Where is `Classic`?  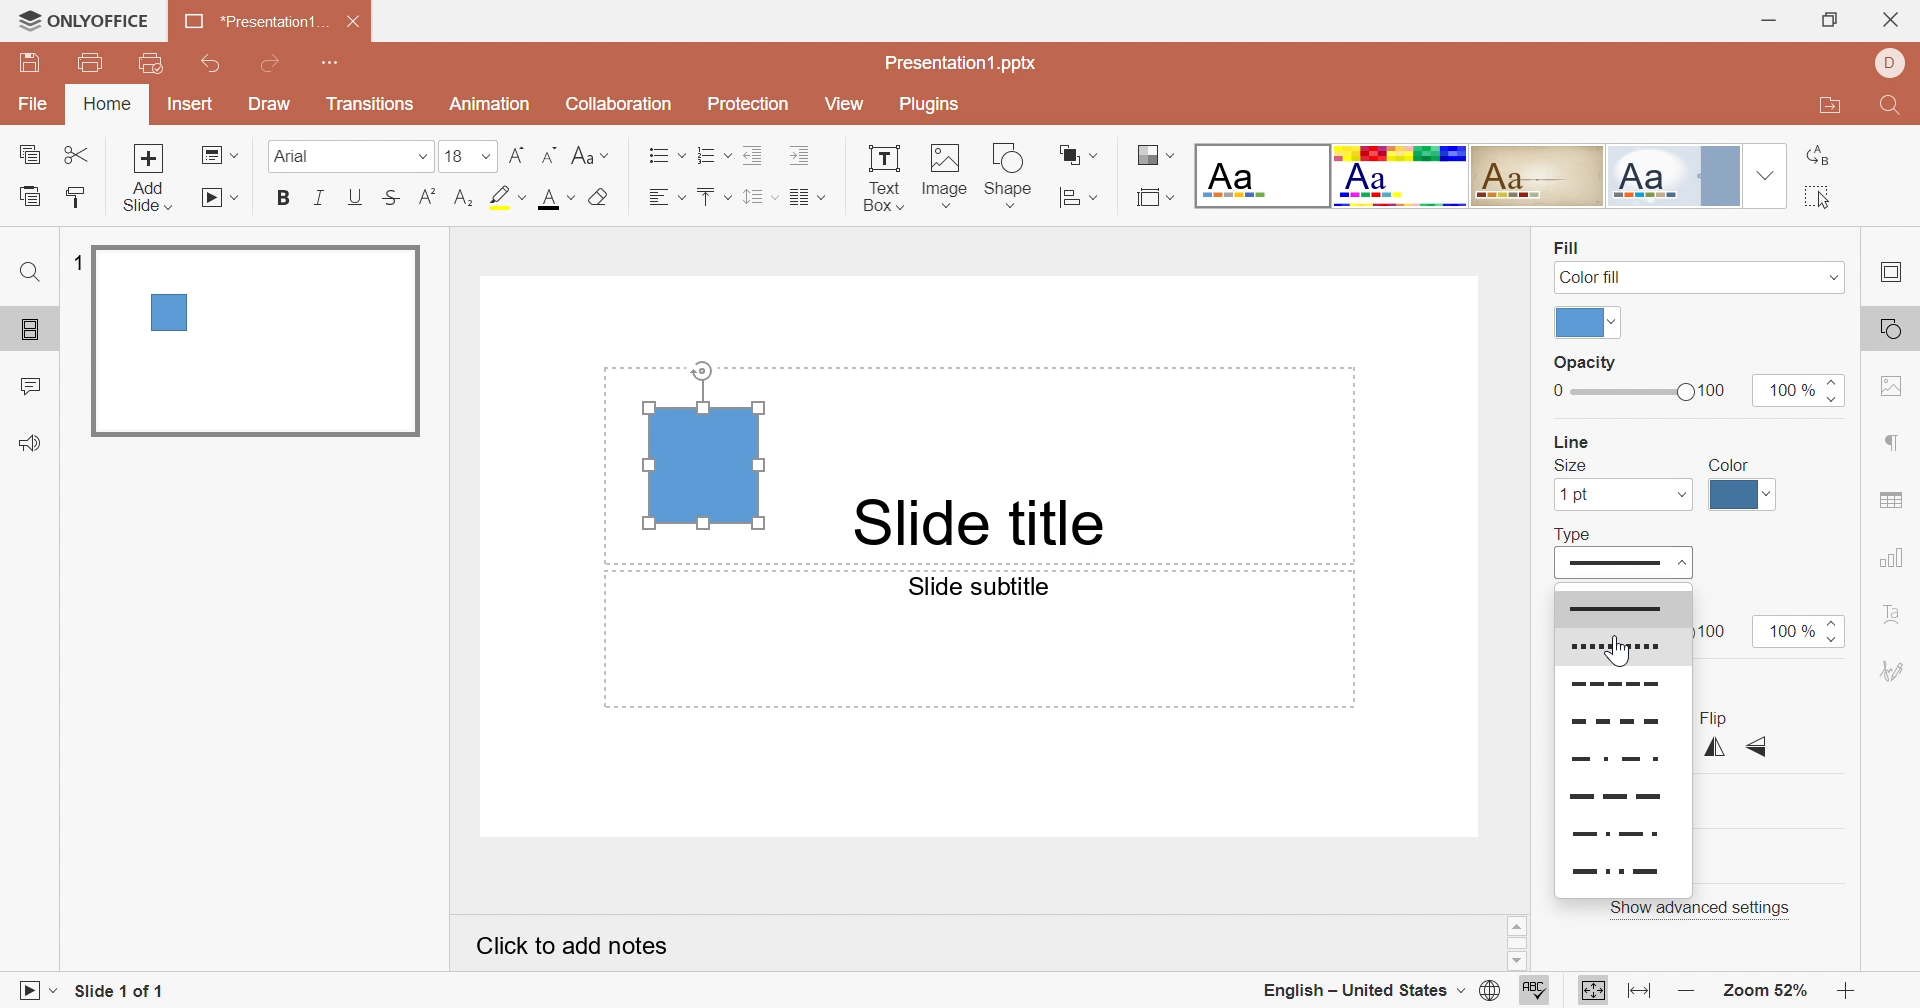
Classic is located at coordinates (1544, 176).